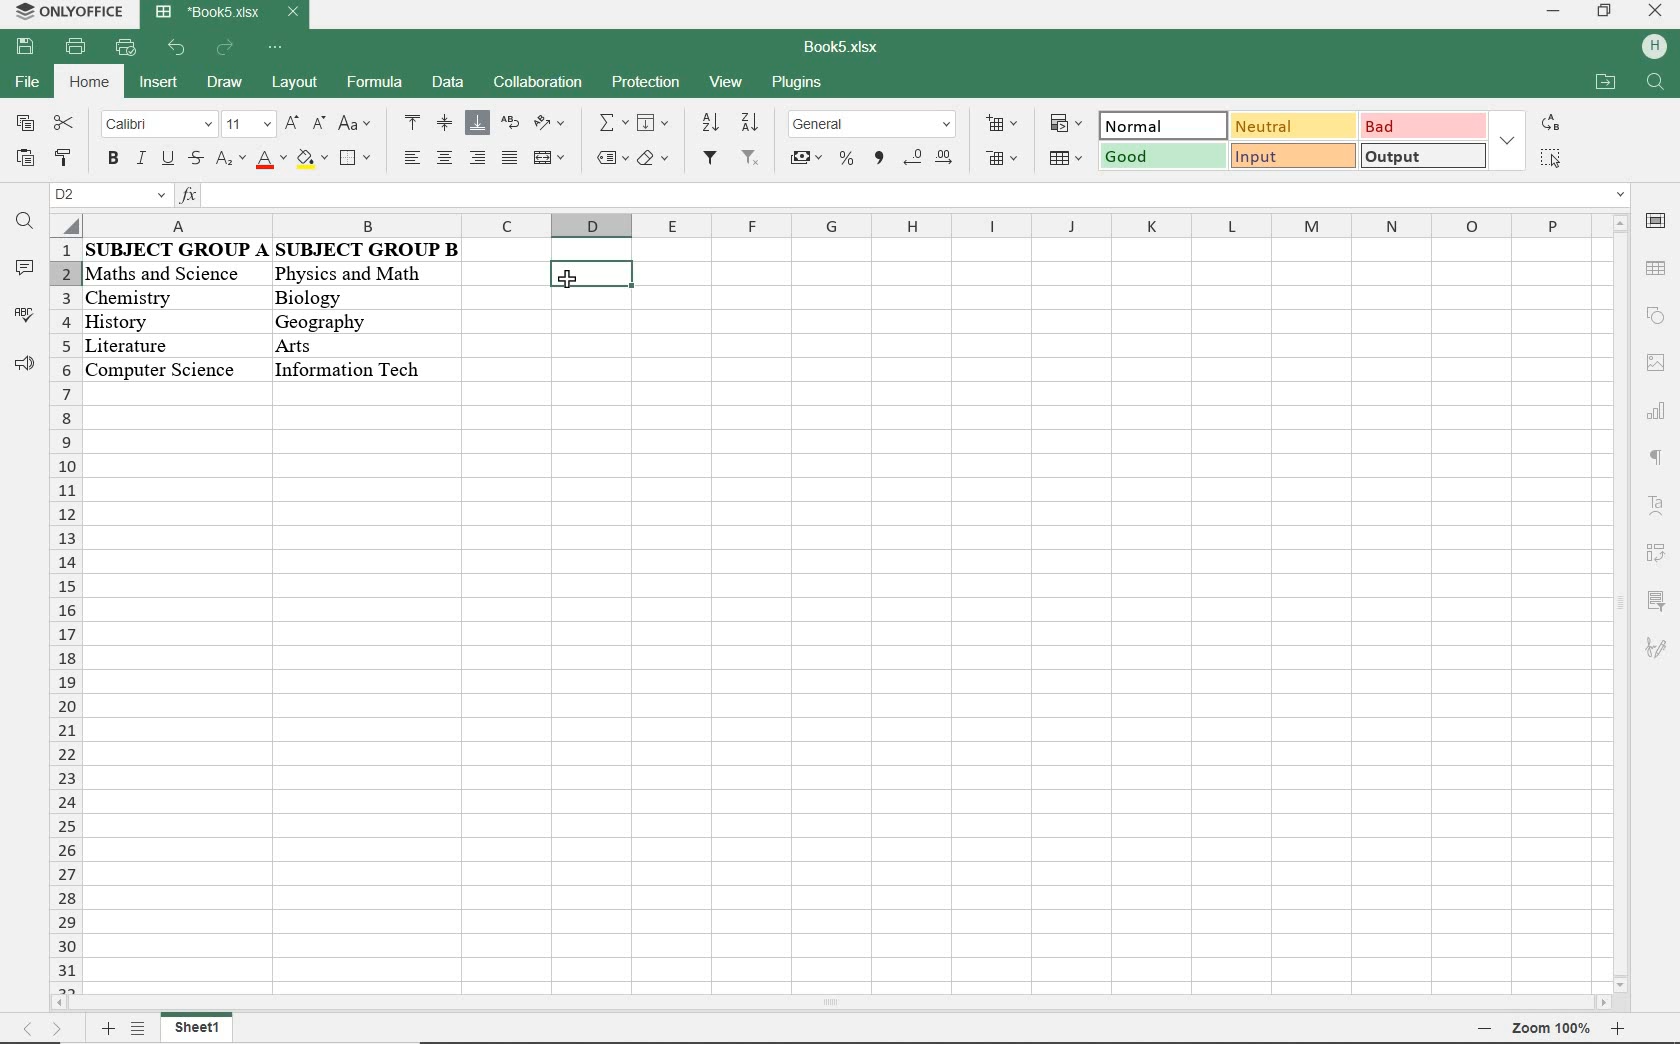 This screenshot has width=1680, height=1044. Describe the element at coordinates (508, 159) in the screenshot. I see `justified` at that location.